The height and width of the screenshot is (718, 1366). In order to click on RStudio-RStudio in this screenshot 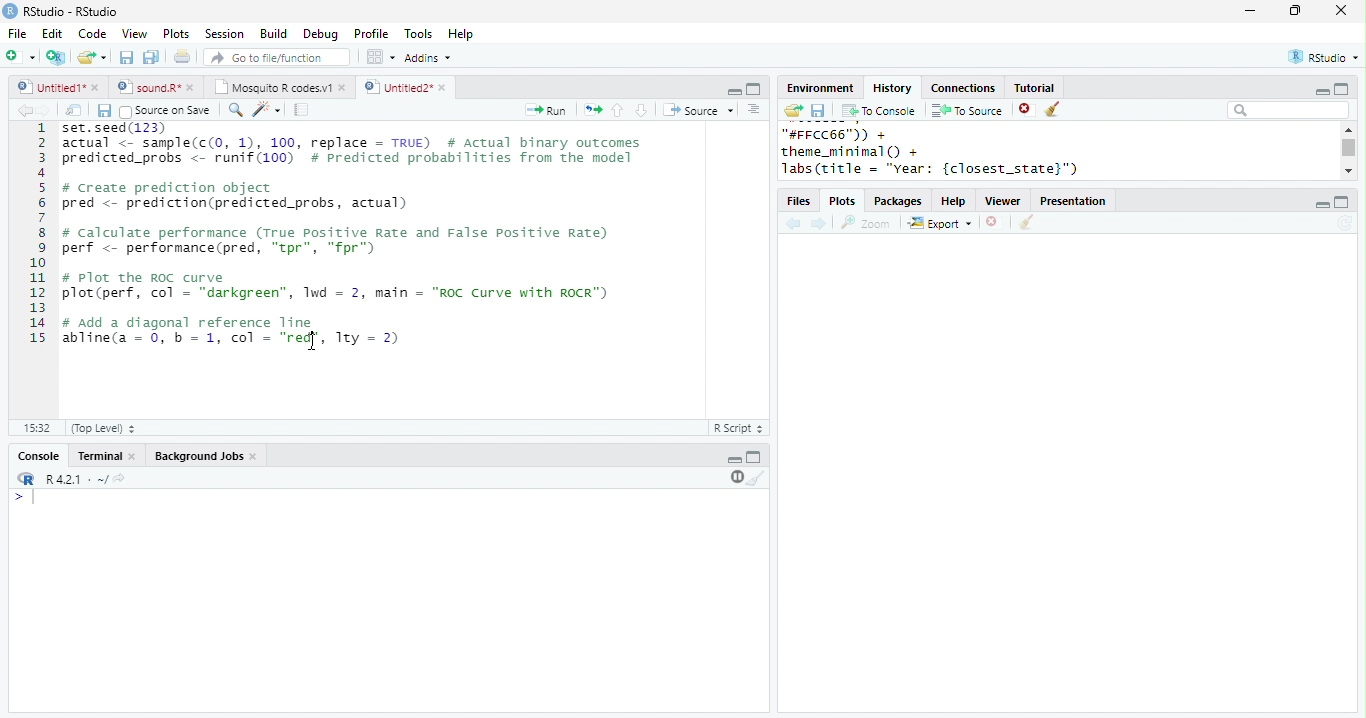, I will do `click(75, 12)`.